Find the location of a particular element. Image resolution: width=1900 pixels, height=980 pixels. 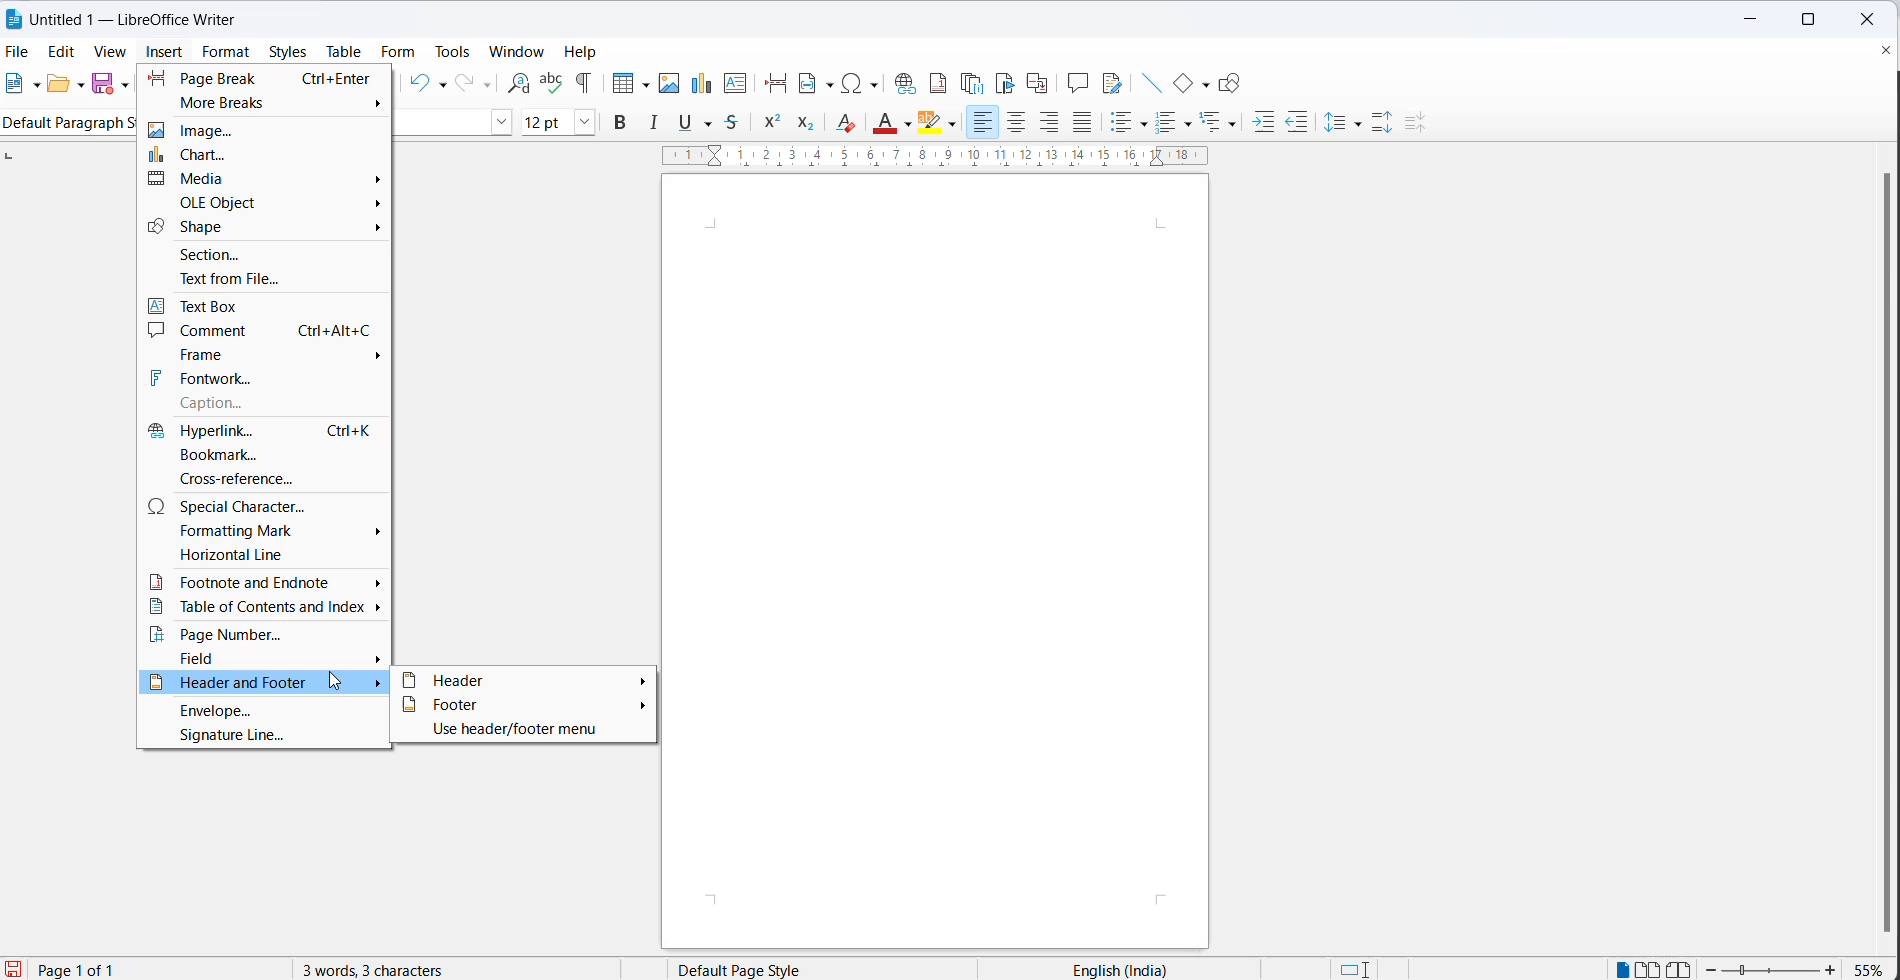

insert cell is located at coordinates (619, 83).